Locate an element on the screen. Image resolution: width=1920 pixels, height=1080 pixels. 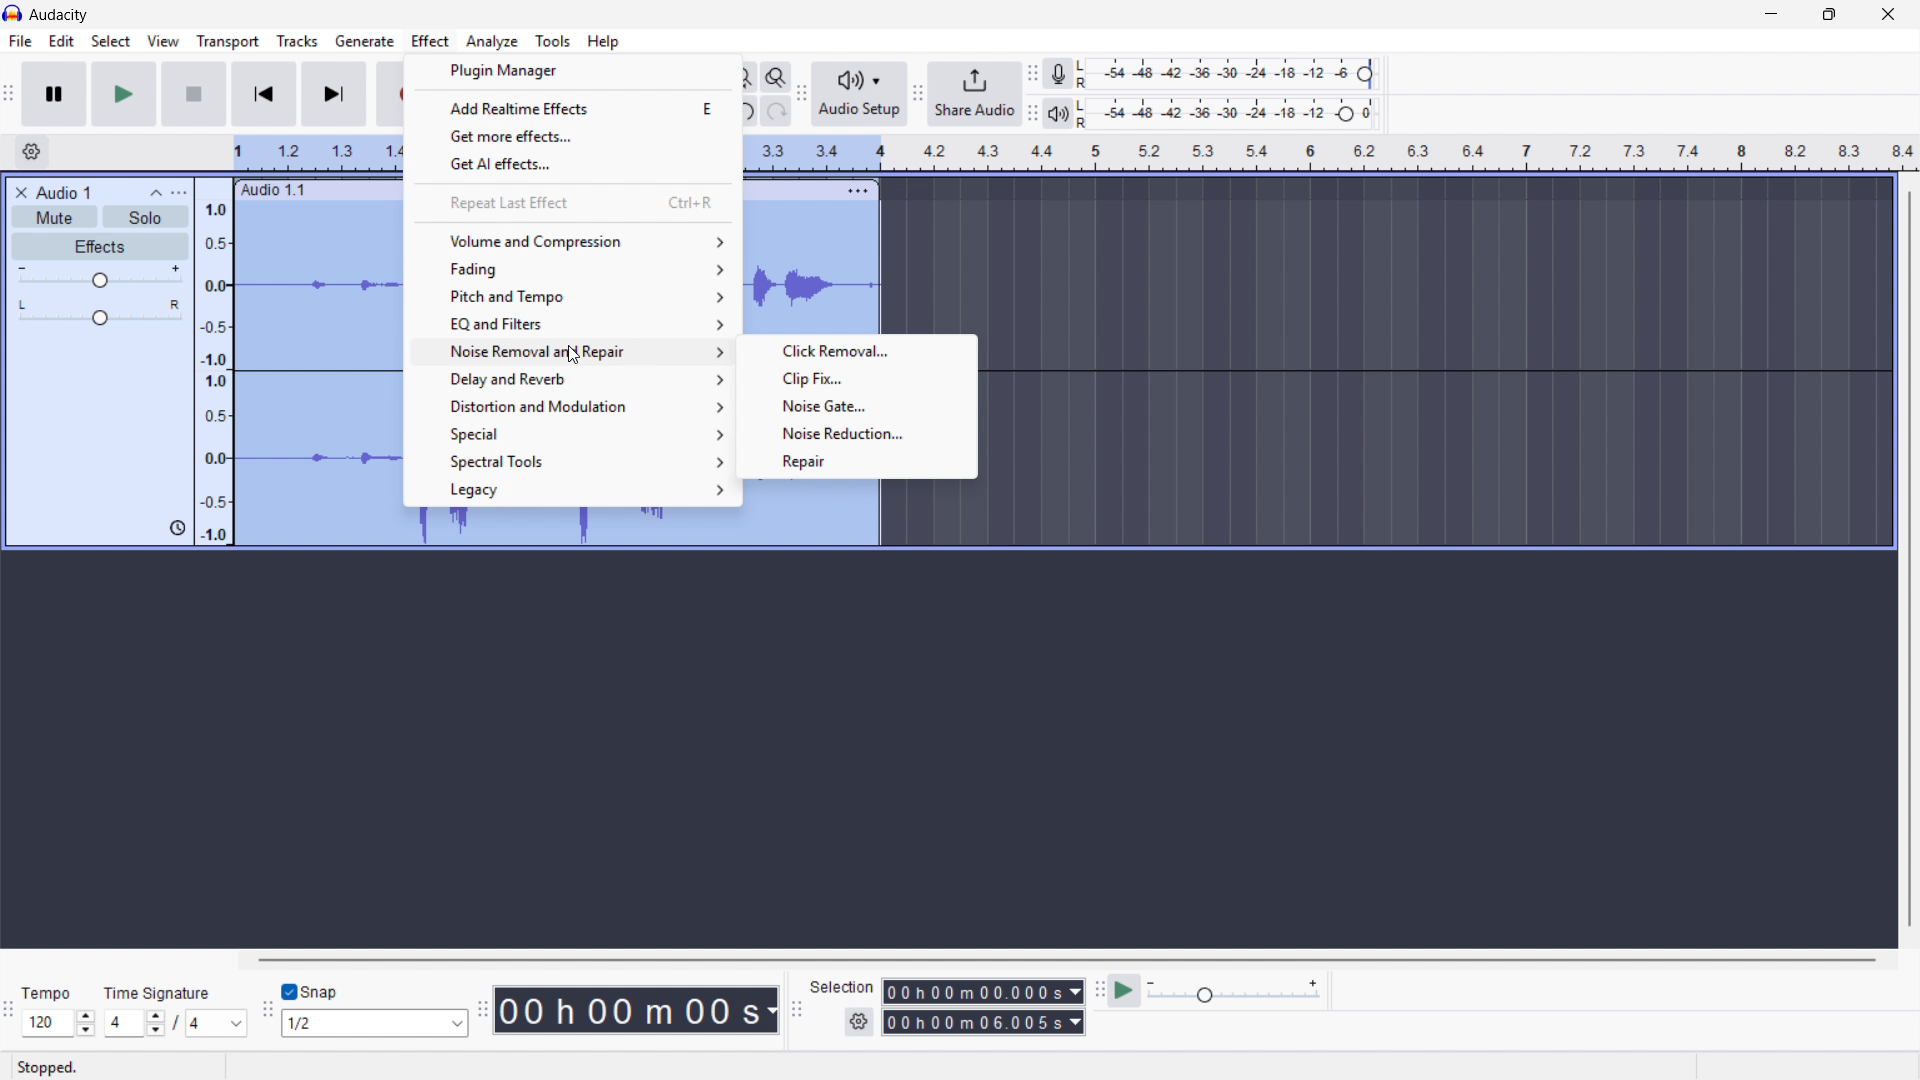
Set snapping is located at coordinates (374, 1023).